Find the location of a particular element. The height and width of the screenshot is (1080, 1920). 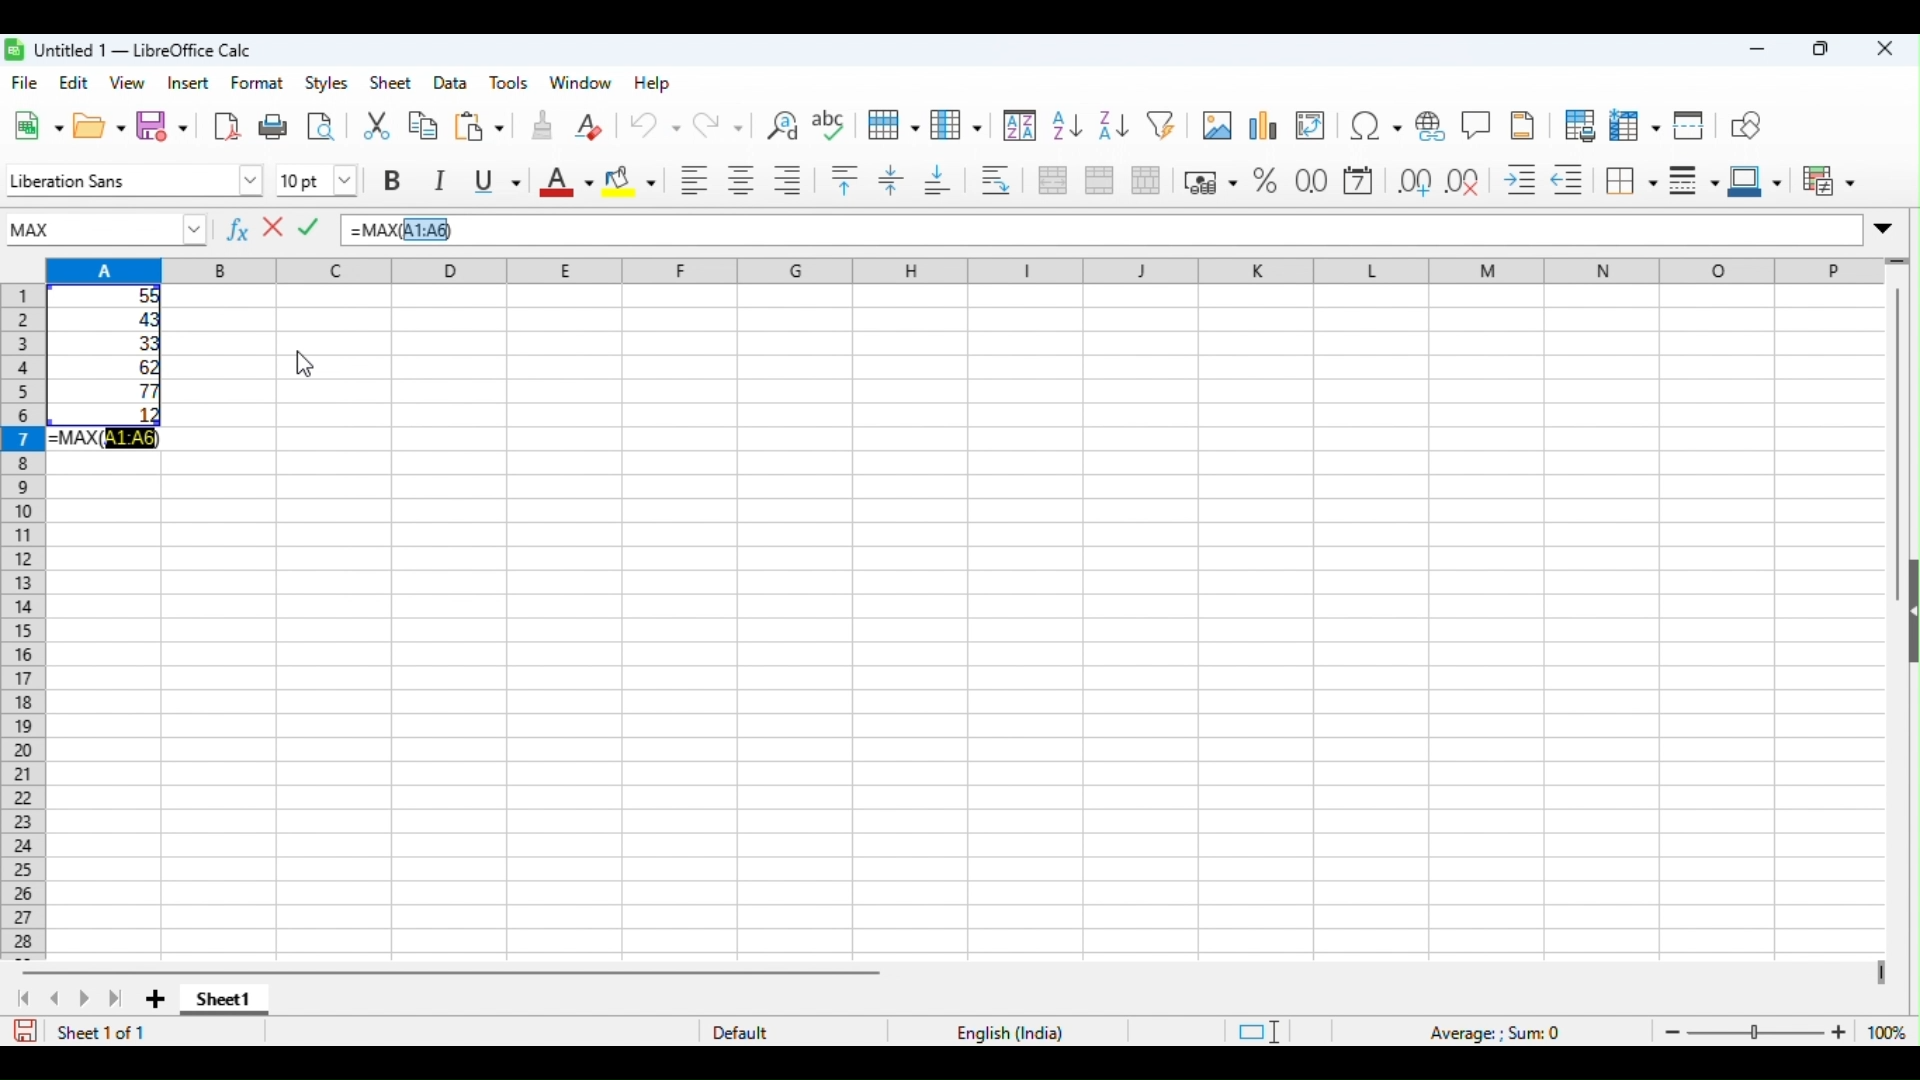

data is located at coordinates (450, 81).